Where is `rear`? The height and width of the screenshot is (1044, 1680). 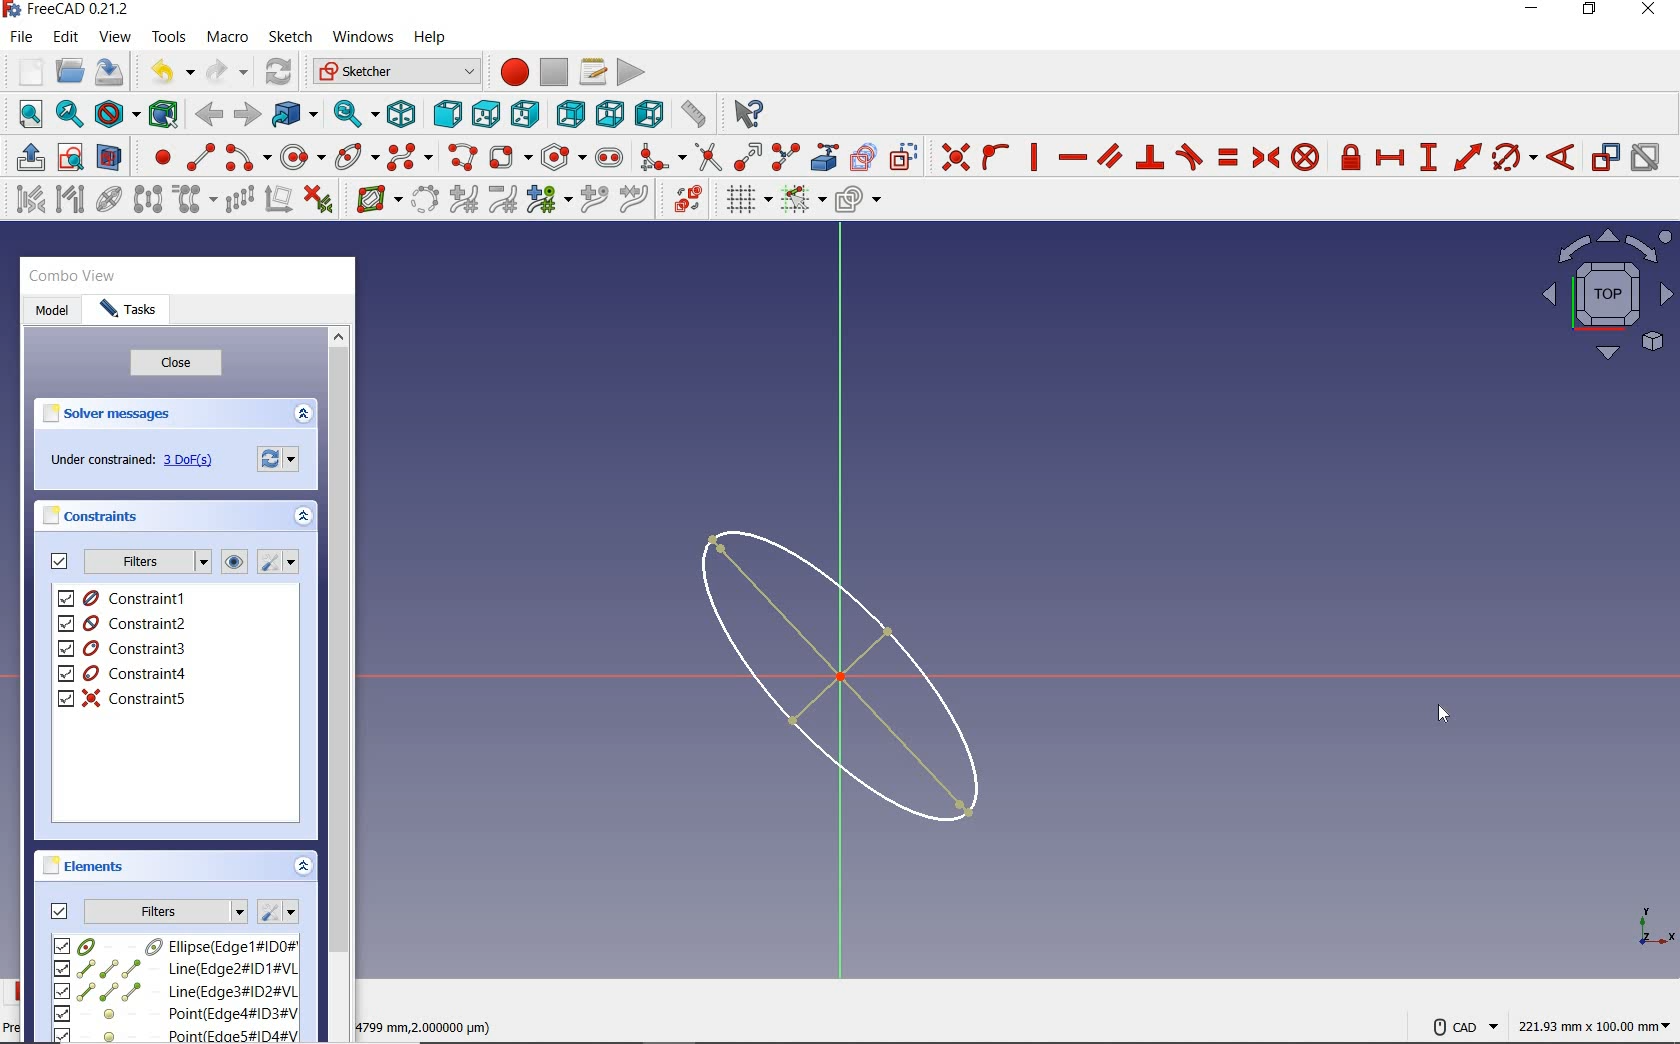
rear is located at coordinates (570, 113).